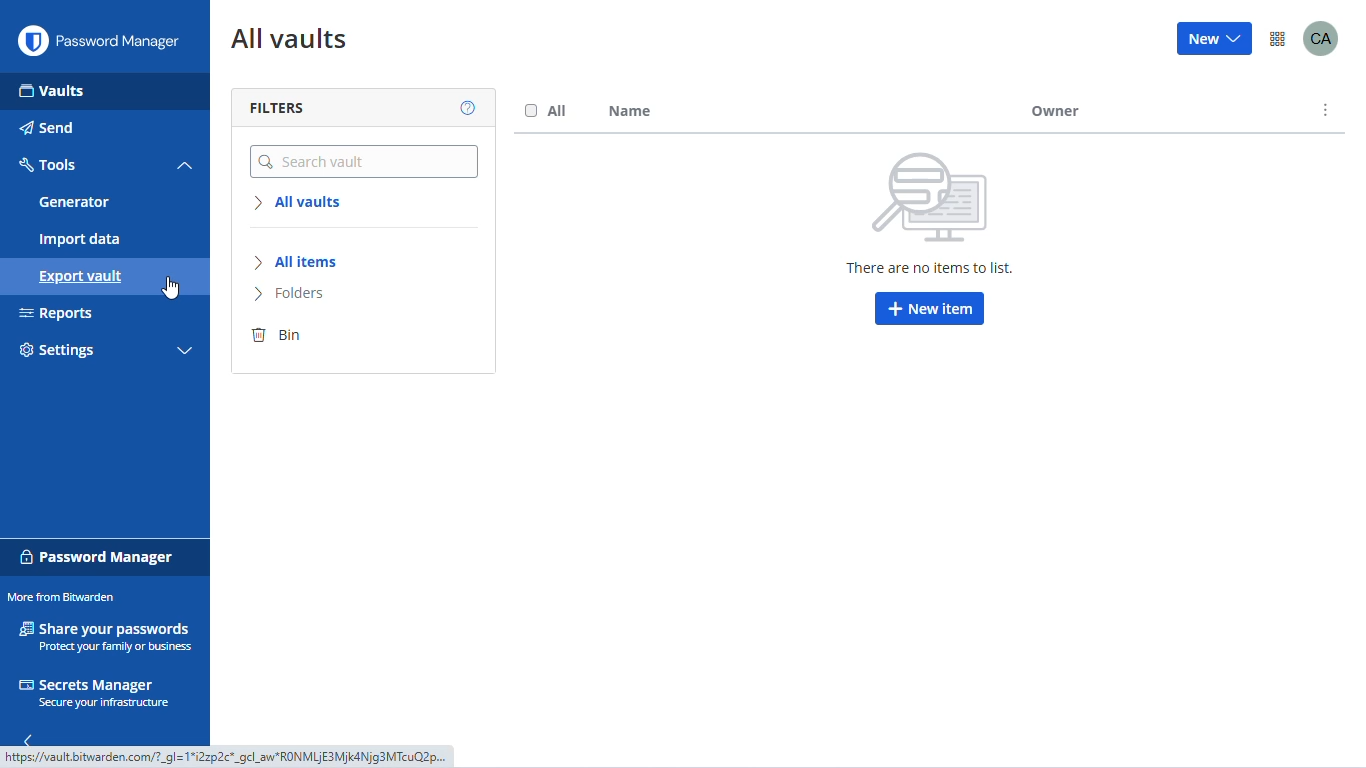 The width and height of the screenshot is (1366, 768). I want to click on more from bitwarden, so click(1278, 39).